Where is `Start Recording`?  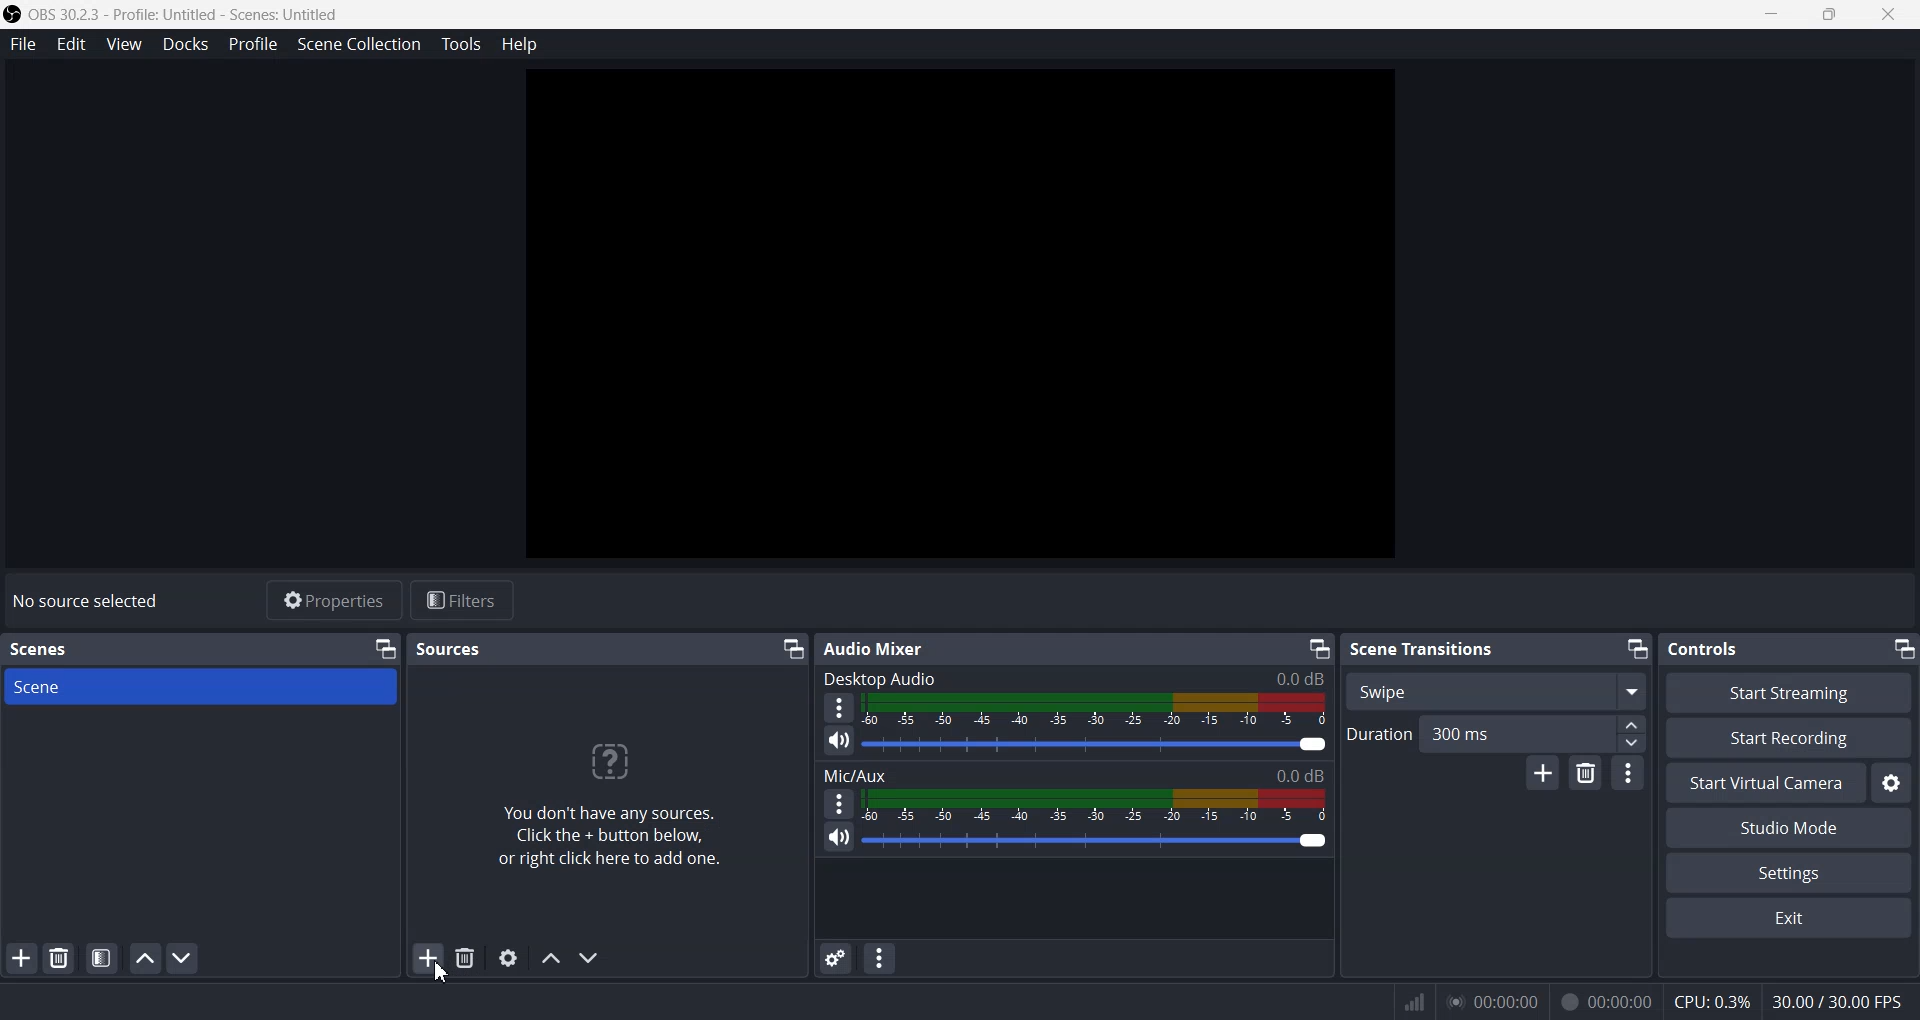
Start Recording is located at coordinates (1789, 738).